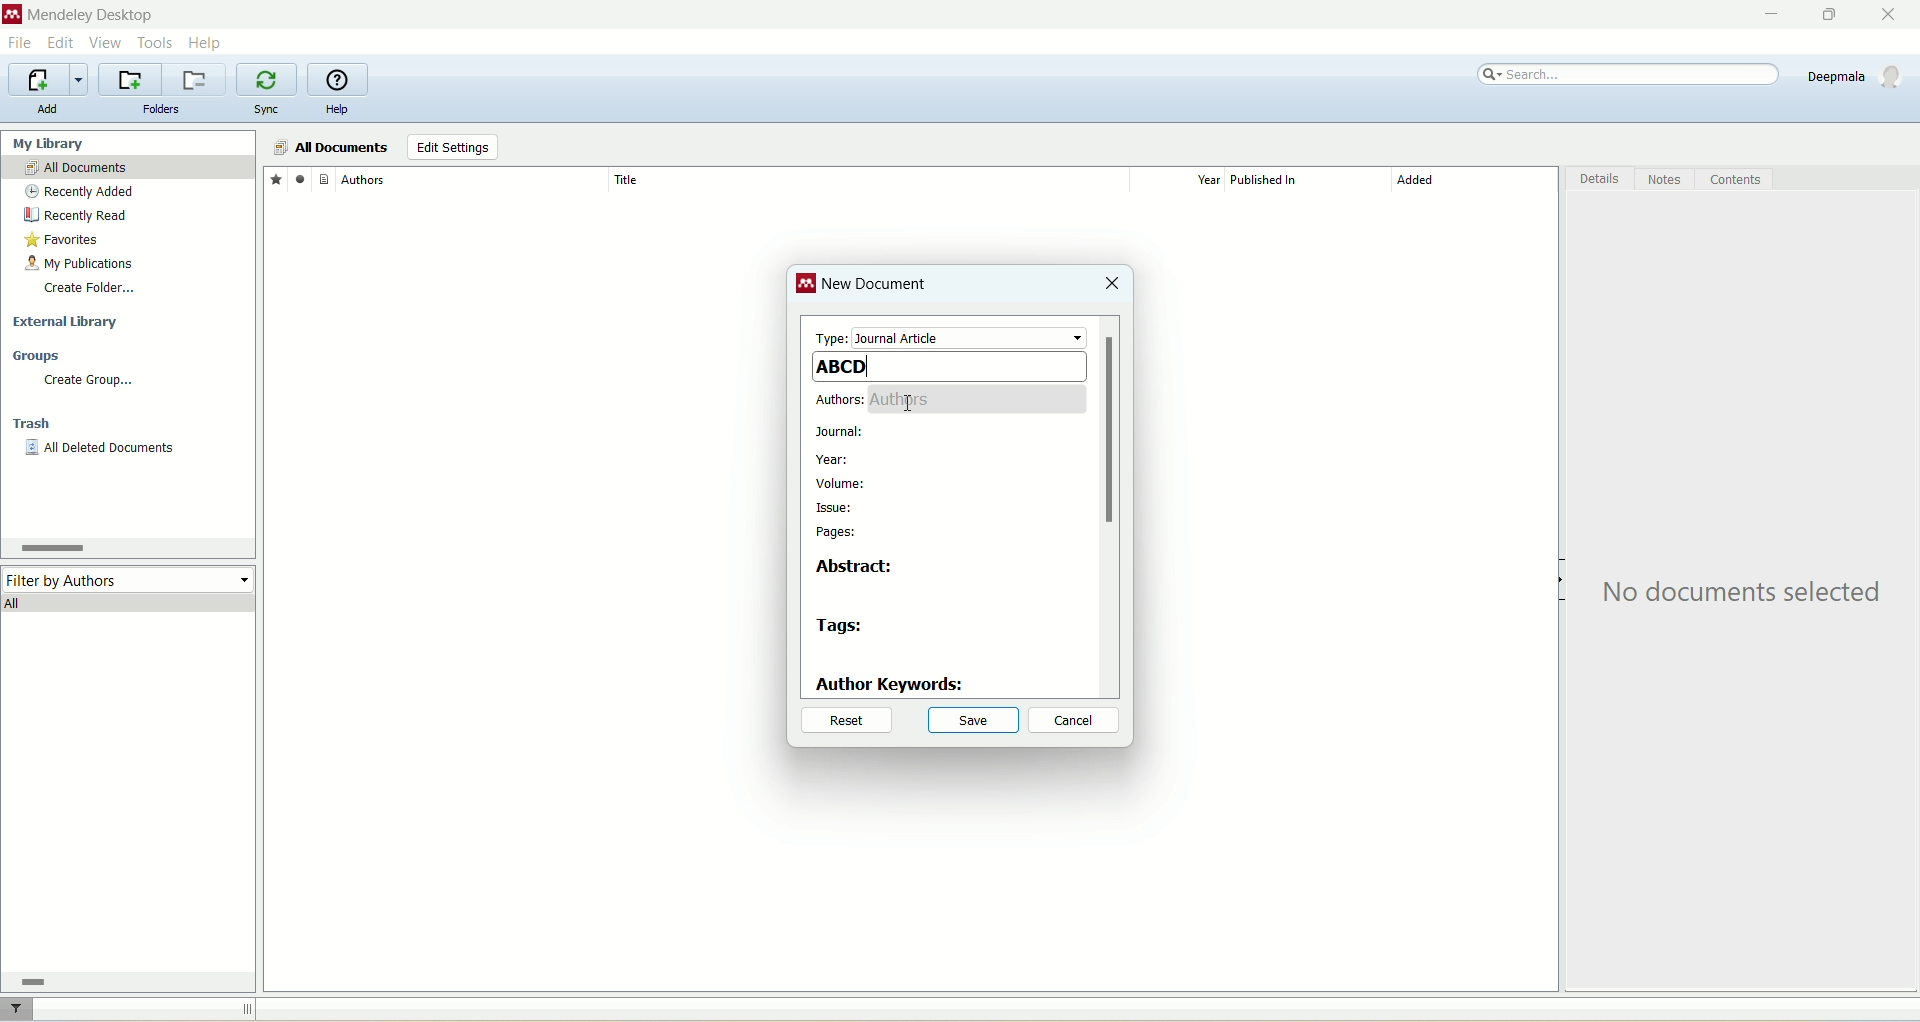  Describe the element at coordinates (1109, 505) in the screenshot. I see `vertical scroll bar` at that location.